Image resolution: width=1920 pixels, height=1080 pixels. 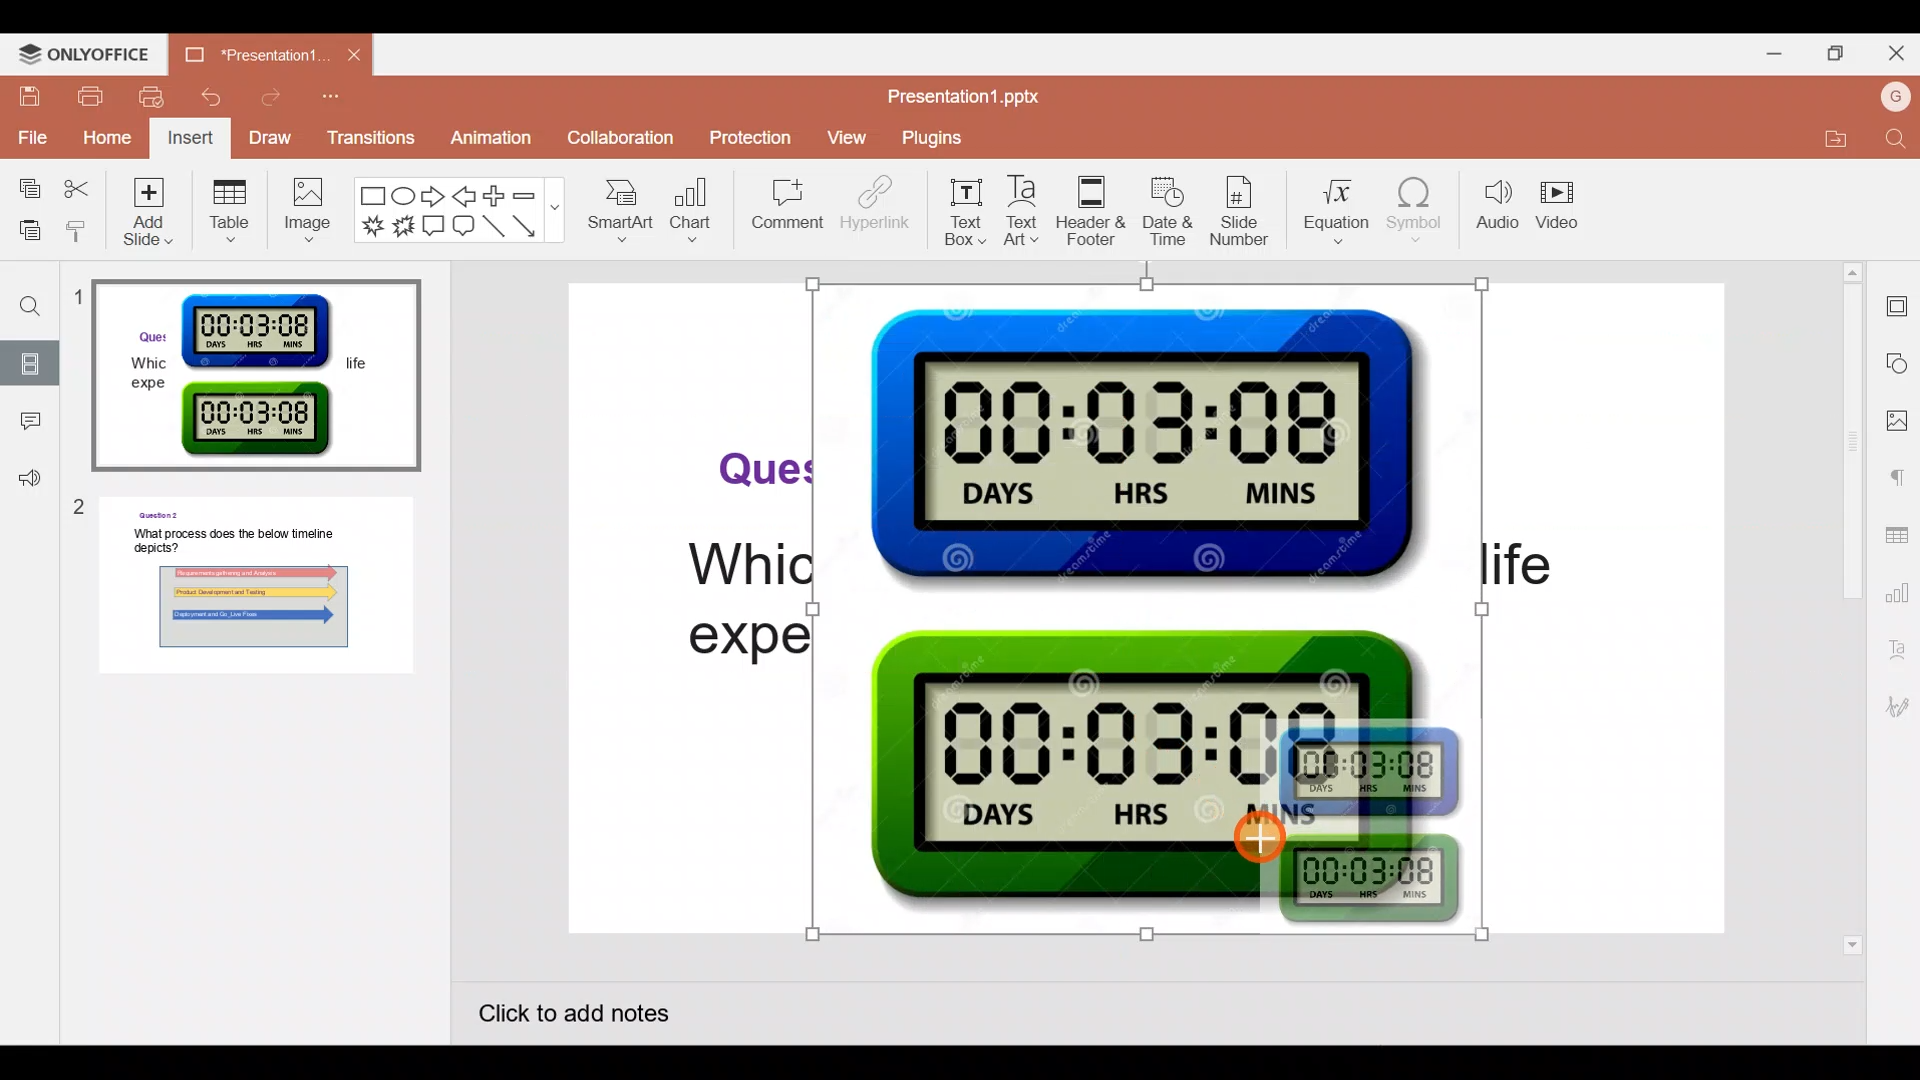 I want to click on Collaboration, so click(x=612, y=137).